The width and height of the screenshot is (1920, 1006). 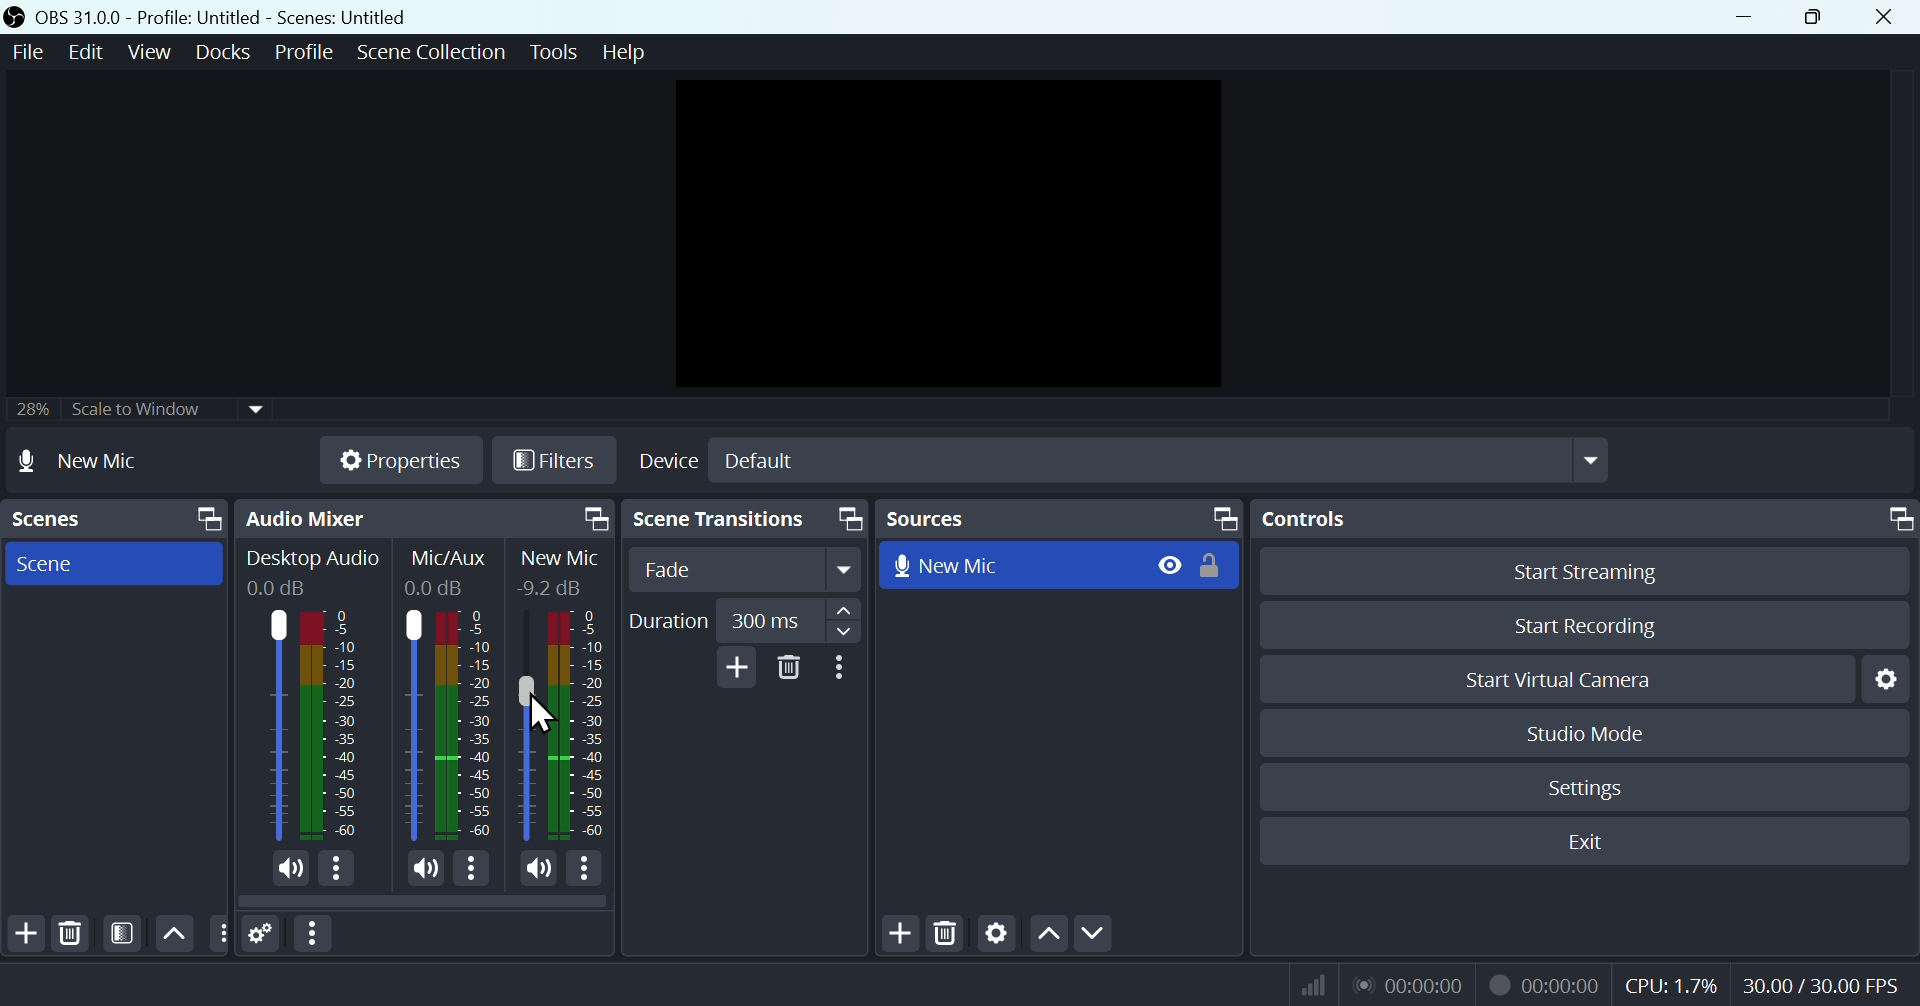 I want to click on 0.0dB, so click(x=279, y=589).